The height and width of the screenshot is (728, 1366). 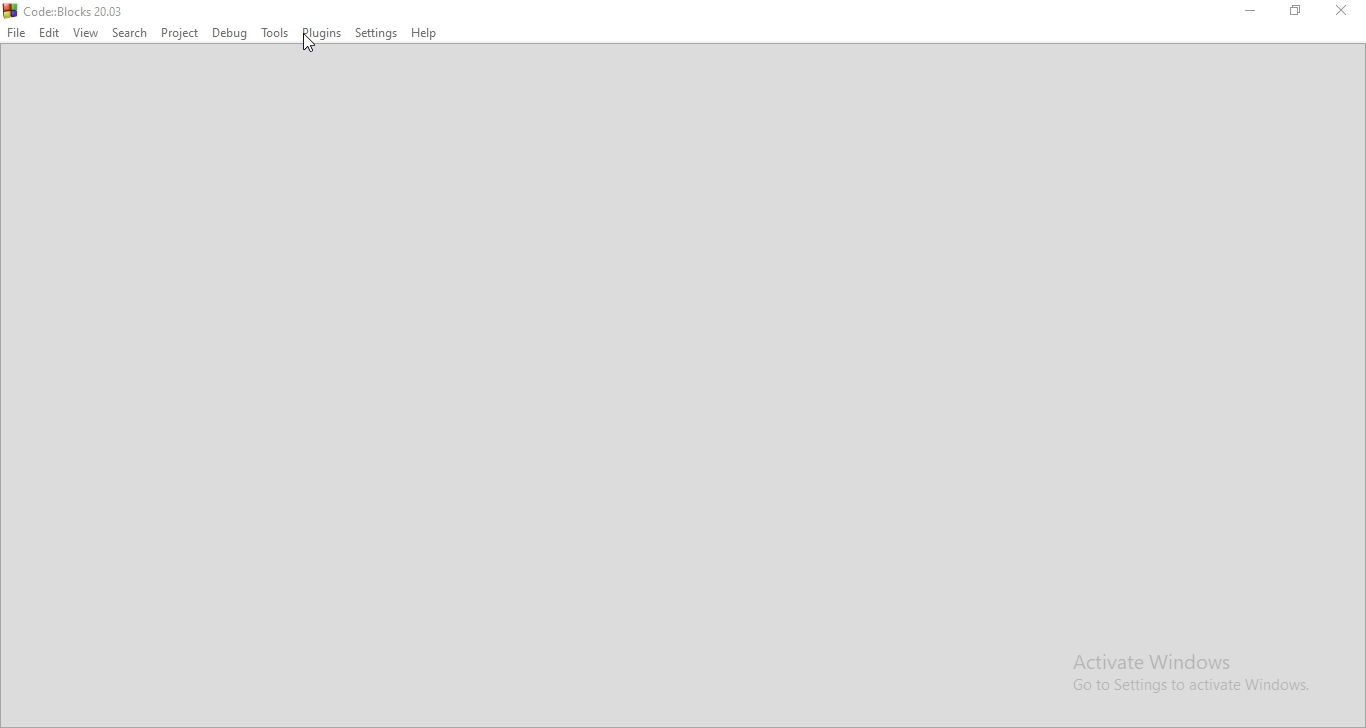 What do you see at coordinates (1251, 9) in the screenshot?
I see `minimize` at bounding box center [1251, 9].